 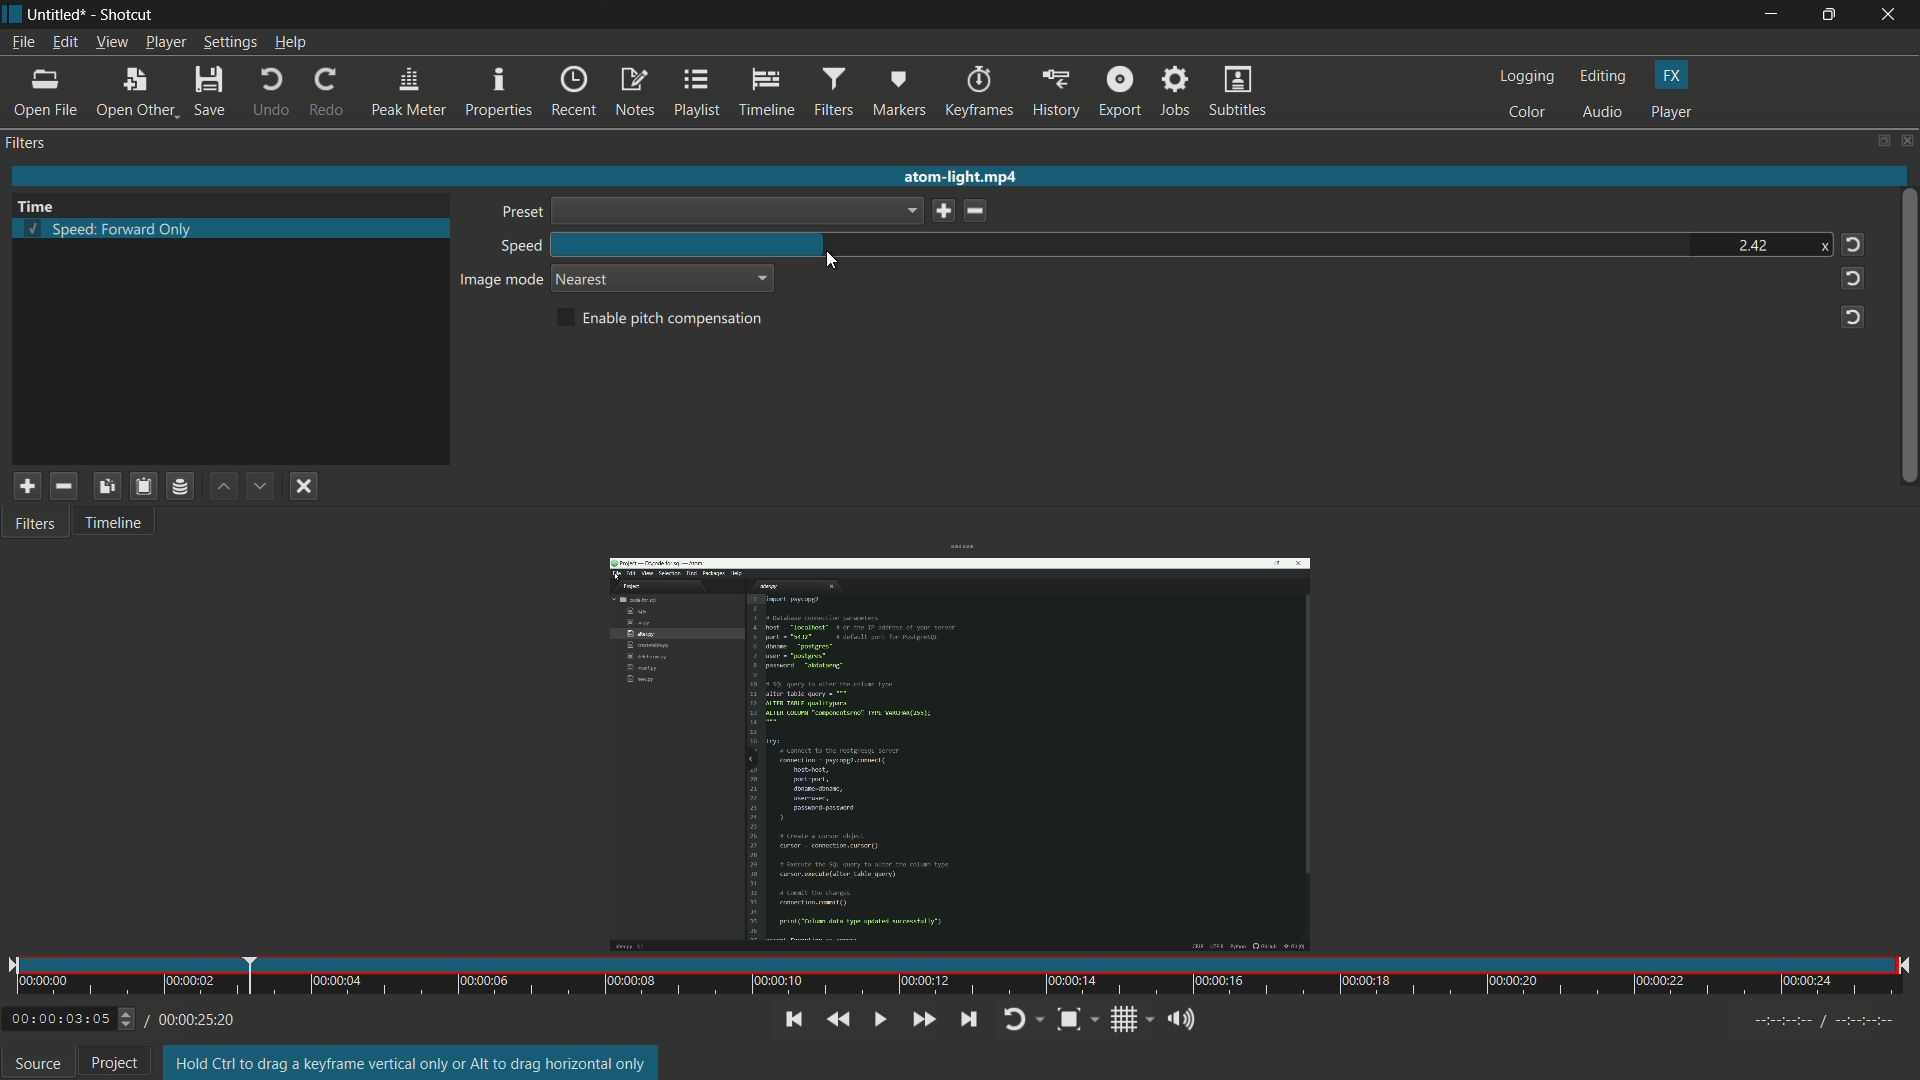 I want to click on settings menu, so click(x=229, y=43).